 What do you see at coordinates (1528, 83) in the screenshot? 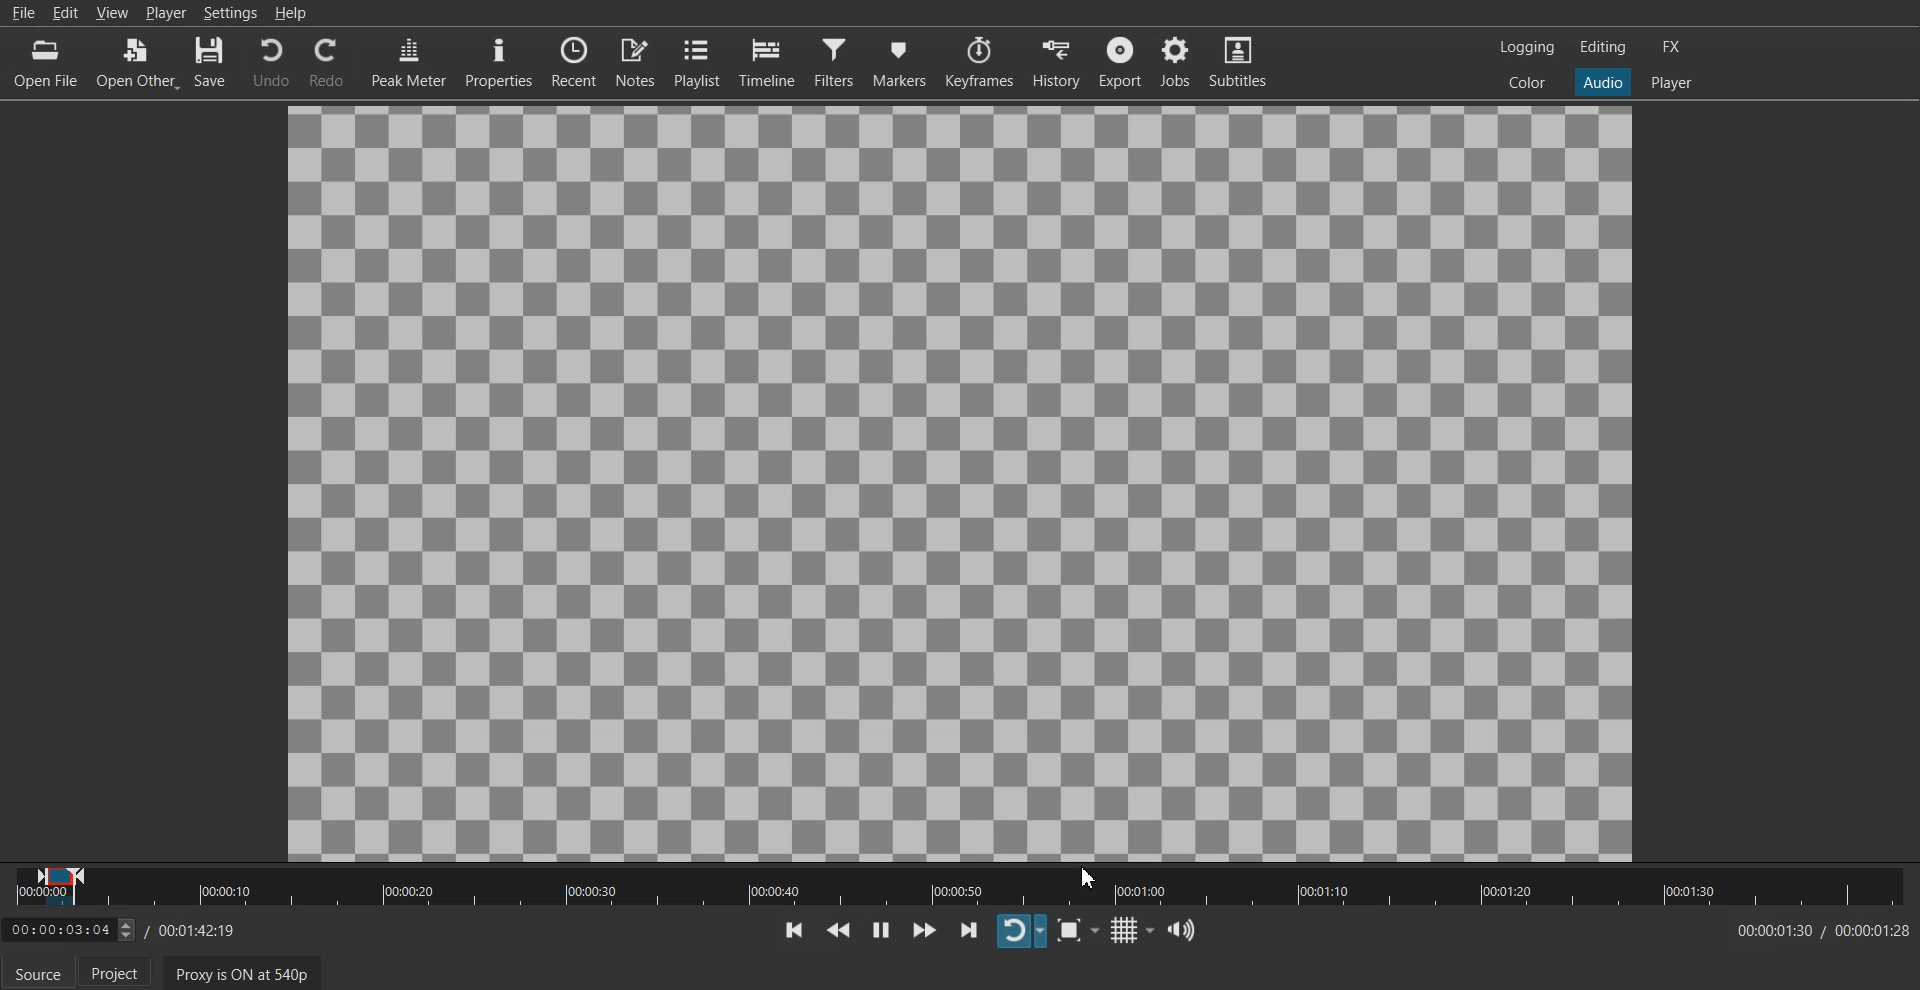
I see `Color` at bounding box center [1528, 83].